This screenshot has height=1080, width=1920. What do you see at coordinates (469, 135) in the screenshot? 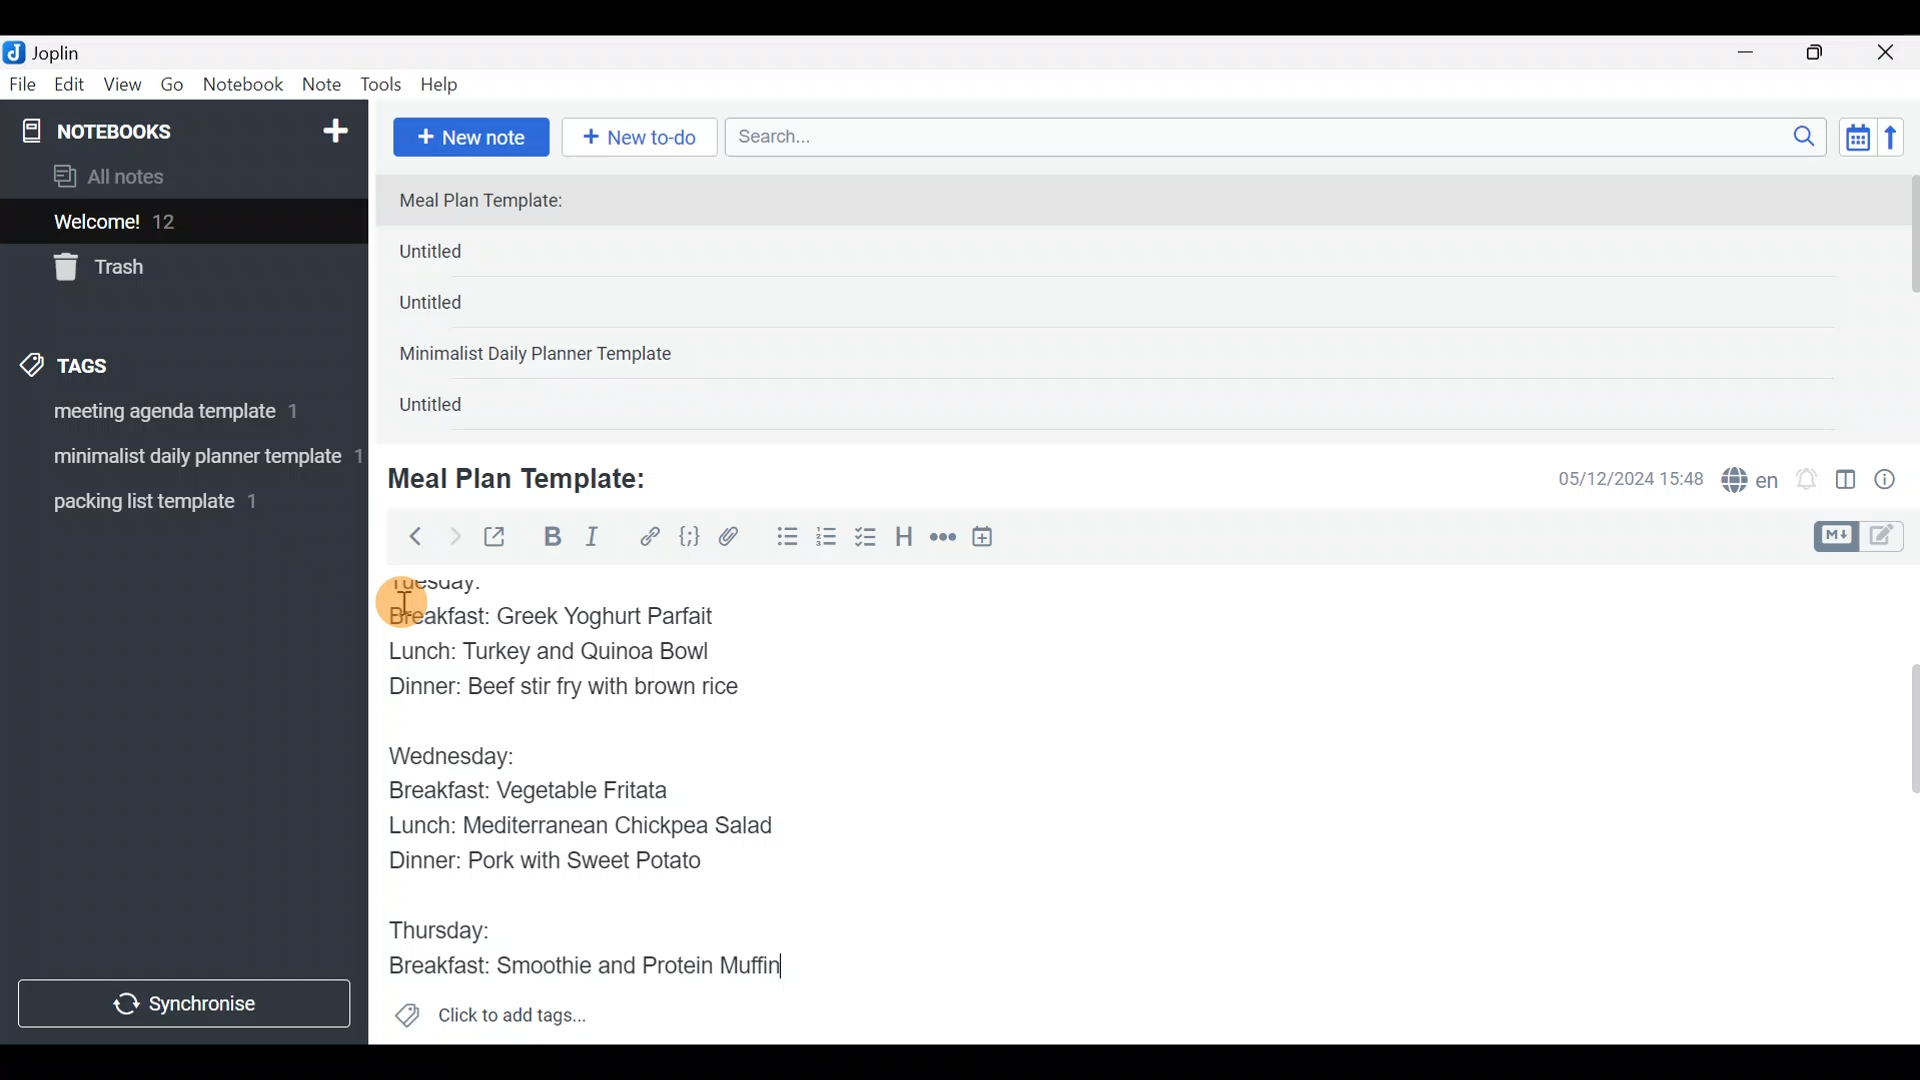
I see `New note` at bounding box center [469, 135].